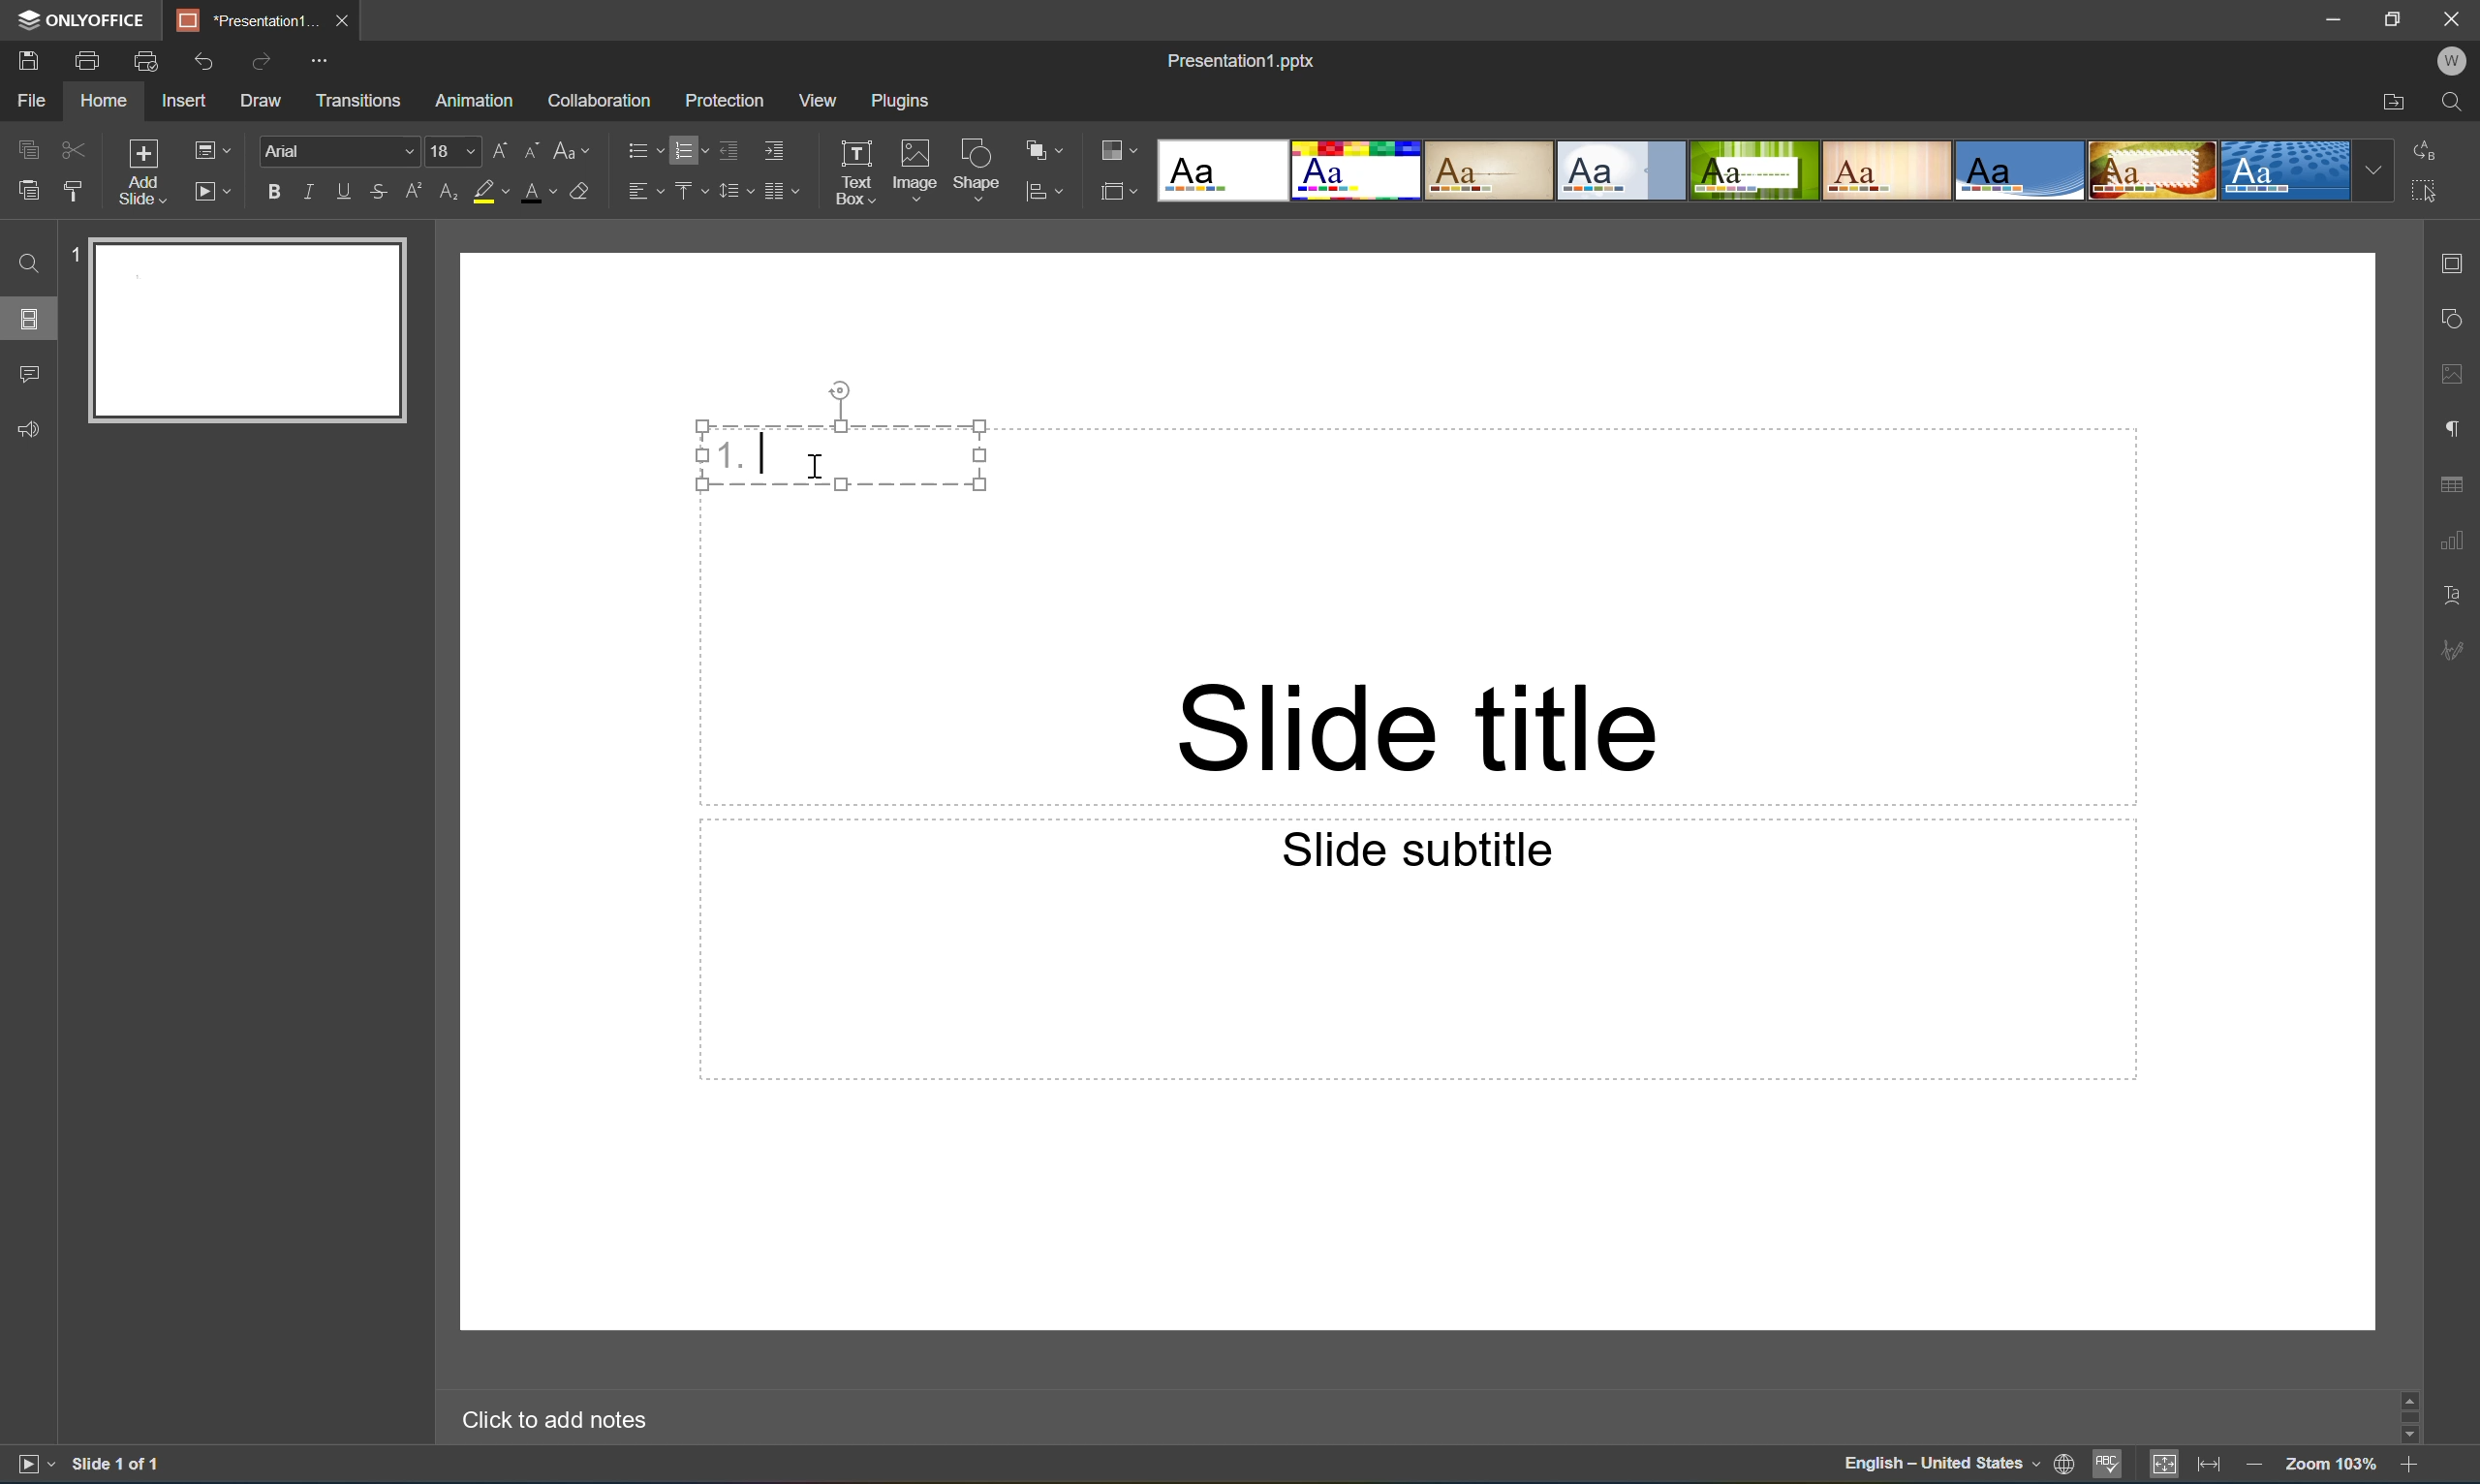  What do you see at coordinates (509, 145) in the screenshot?
I see `Increment font size` at bounding box center [509, 145].